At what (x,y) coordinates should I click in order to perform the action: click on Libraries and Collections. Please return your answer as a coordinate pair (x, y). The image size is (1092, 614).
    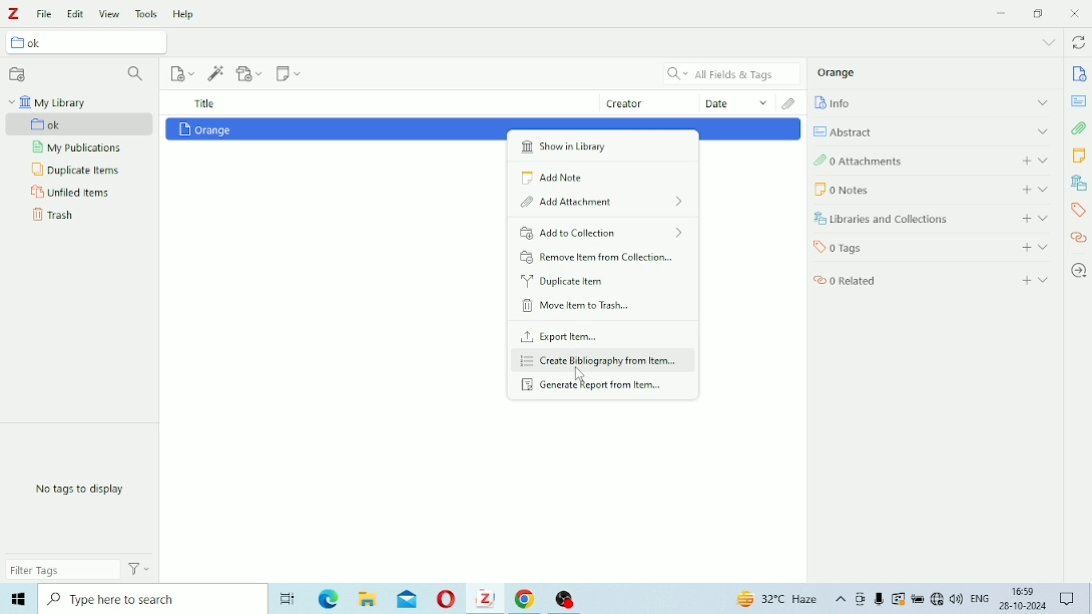
    Looking at the image, I should click on (932, 219).